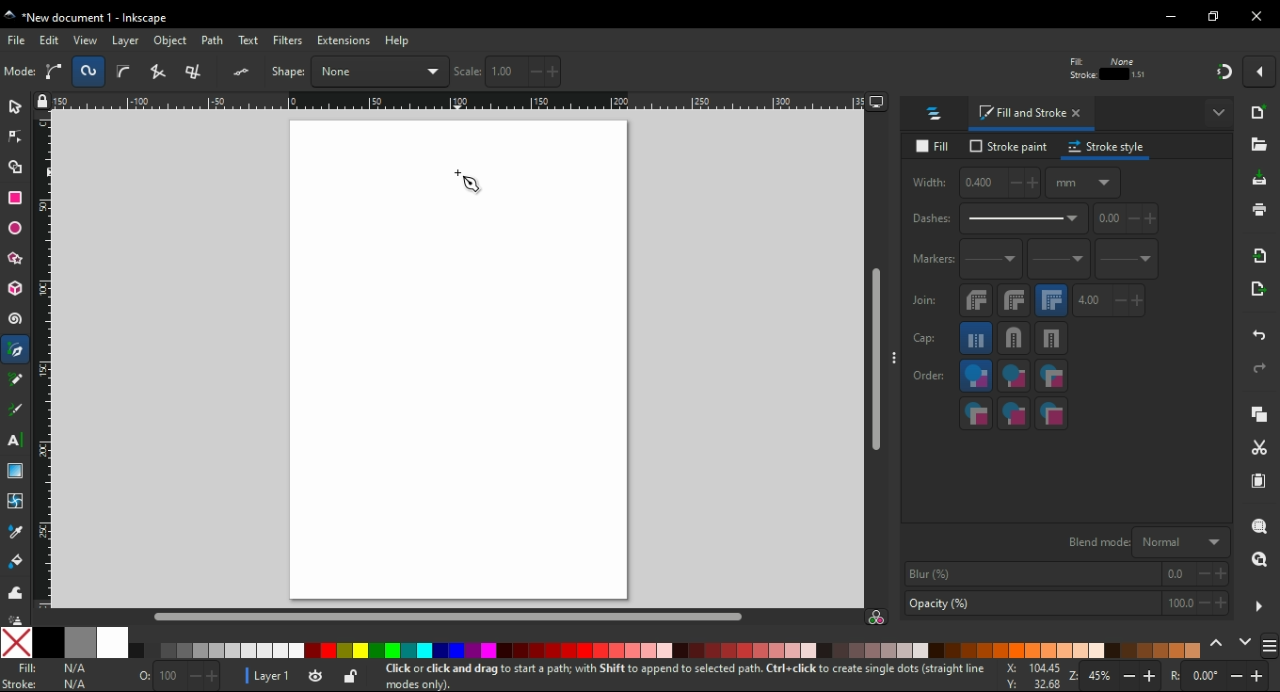 This screenshot has width=1280, height=692. What do you see at coordinates (935, 113) in the screenshot?
I see `layers and objects` at bounding box center [935, 113].